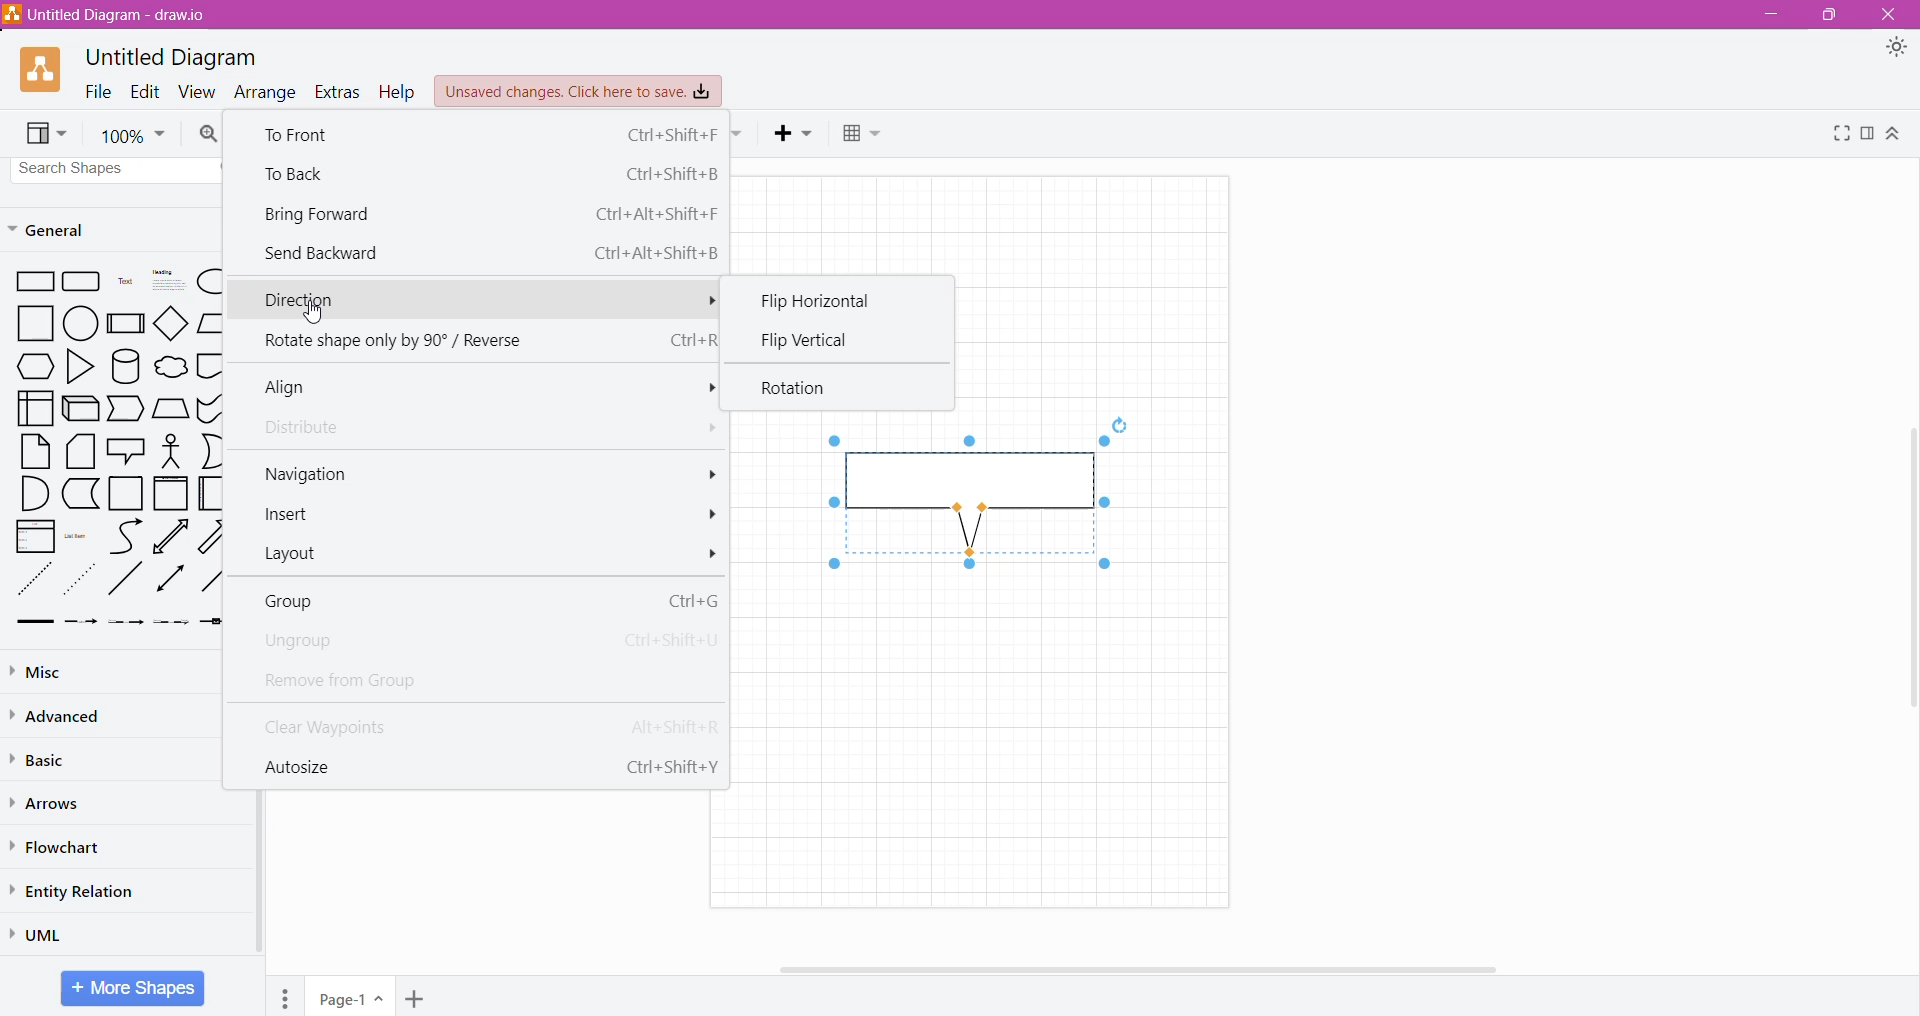 This screenshot has width=1920, height=1016. I want to click on more, so click(704, 472).